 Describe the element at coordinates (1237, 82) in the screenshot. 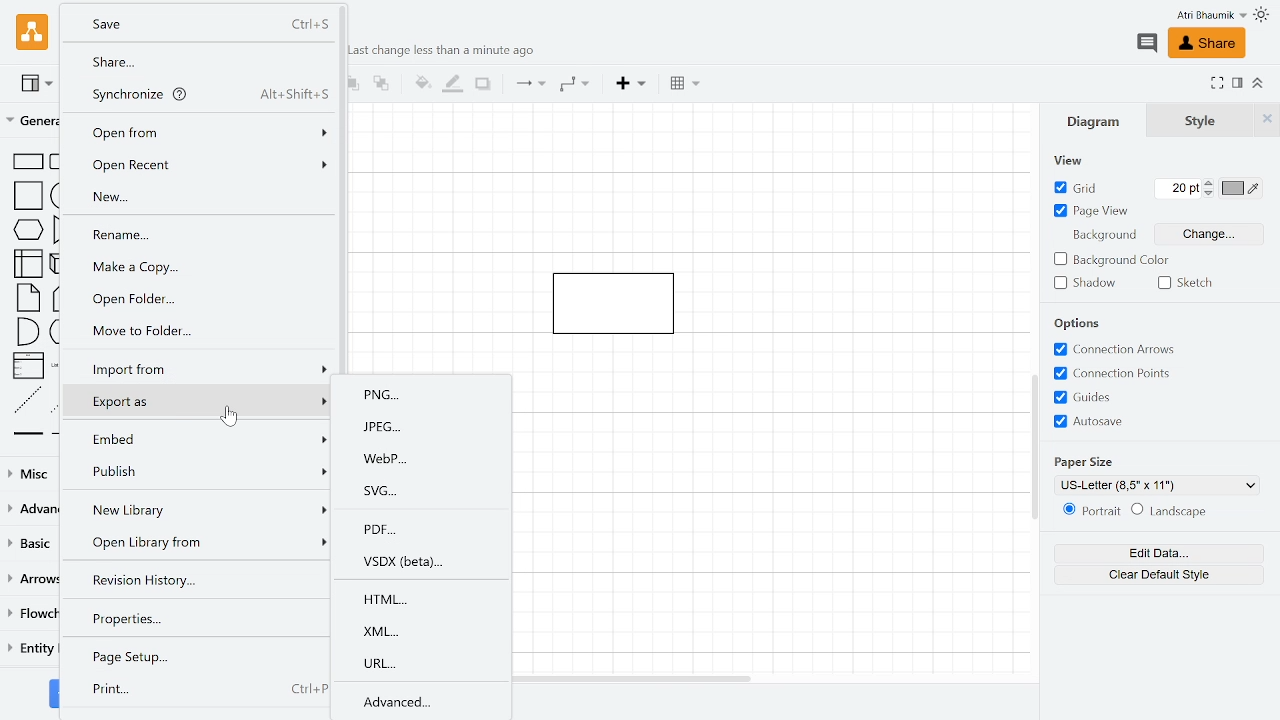

I see `Format` at that location.